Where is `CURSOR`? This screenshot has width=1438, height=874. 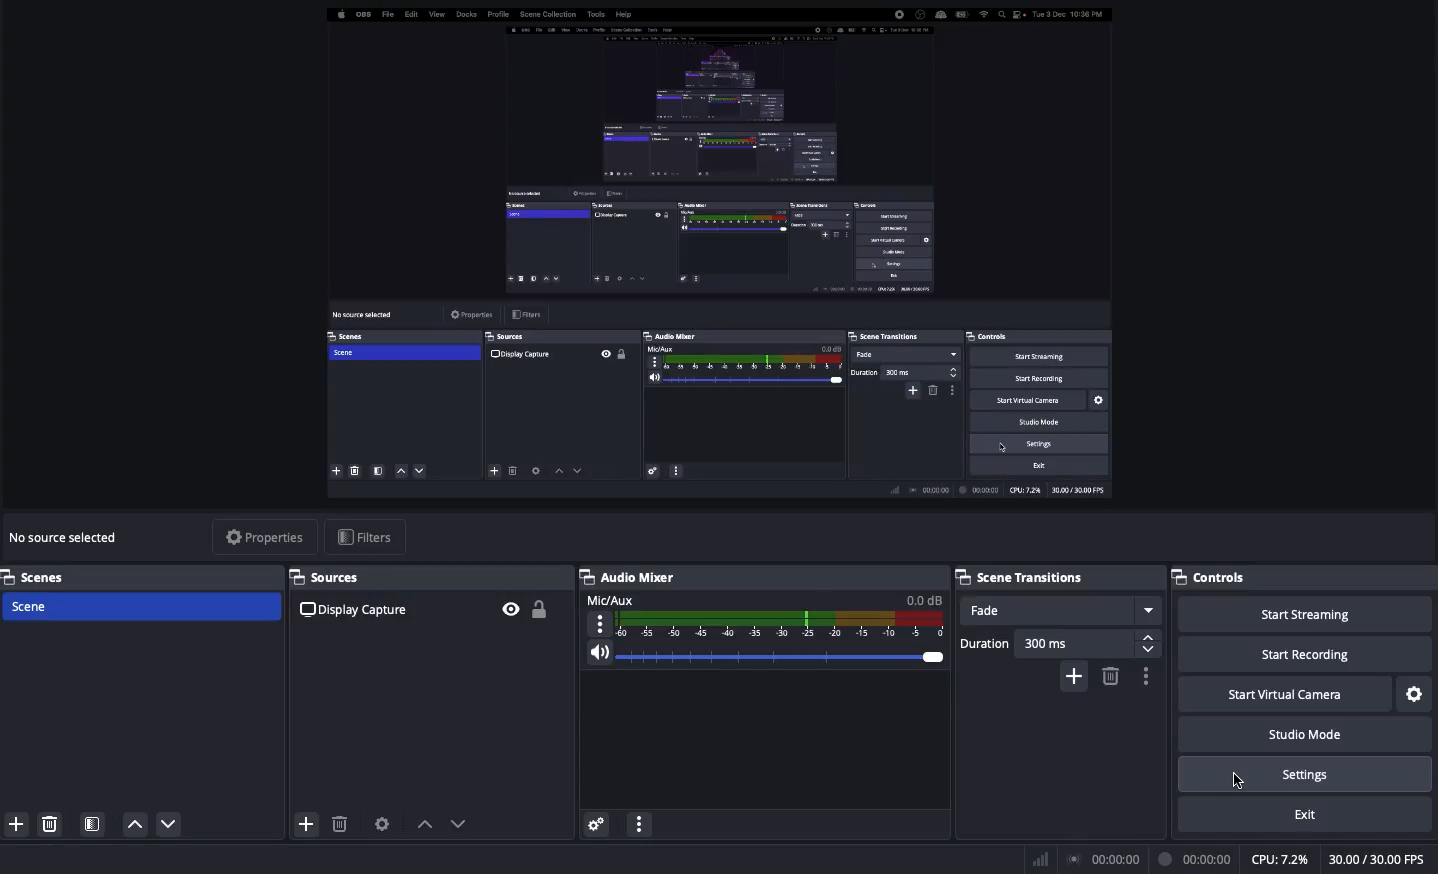 CURSOR is located at coordinates (1231, 782).